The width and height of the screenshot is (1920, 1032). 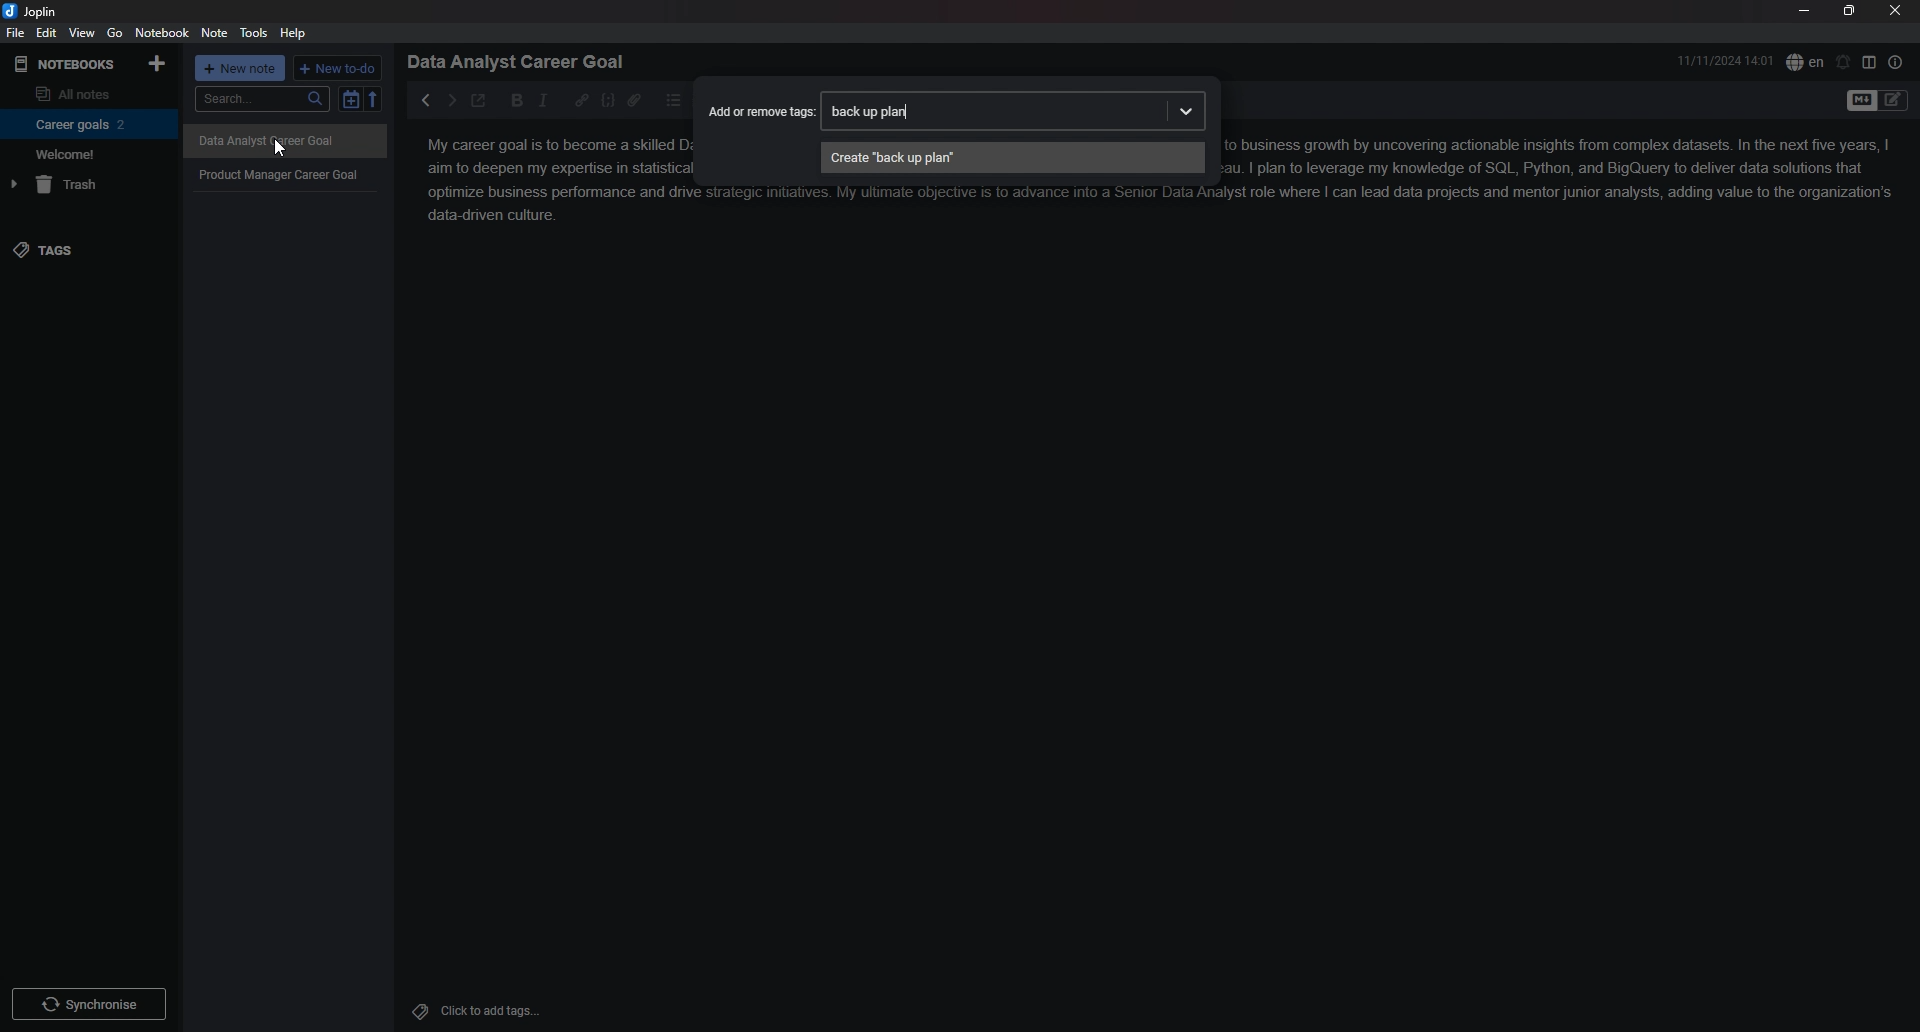 What do you see at coordinates (1726, 60) in the screenshot?
I see `11/11/2024 14:01` at bounding box center [1726, 60].